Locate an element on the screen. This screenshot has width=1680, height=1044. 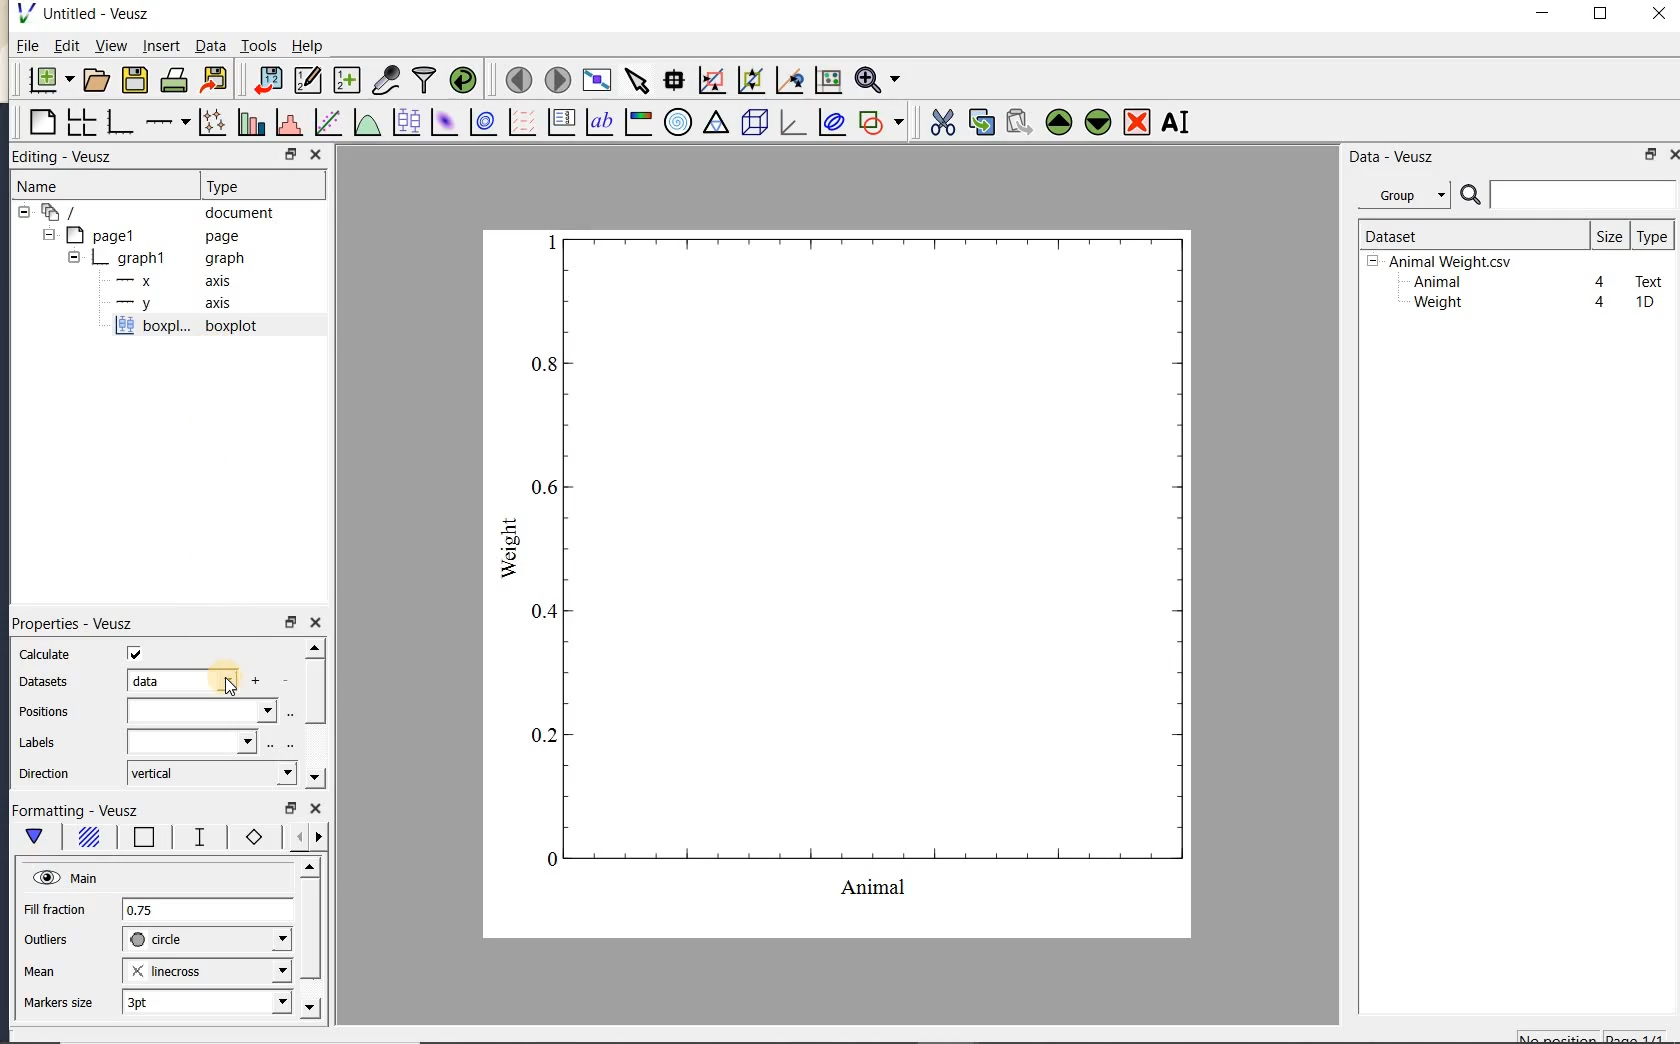
search datasets is located at coordinates (1568, 195).